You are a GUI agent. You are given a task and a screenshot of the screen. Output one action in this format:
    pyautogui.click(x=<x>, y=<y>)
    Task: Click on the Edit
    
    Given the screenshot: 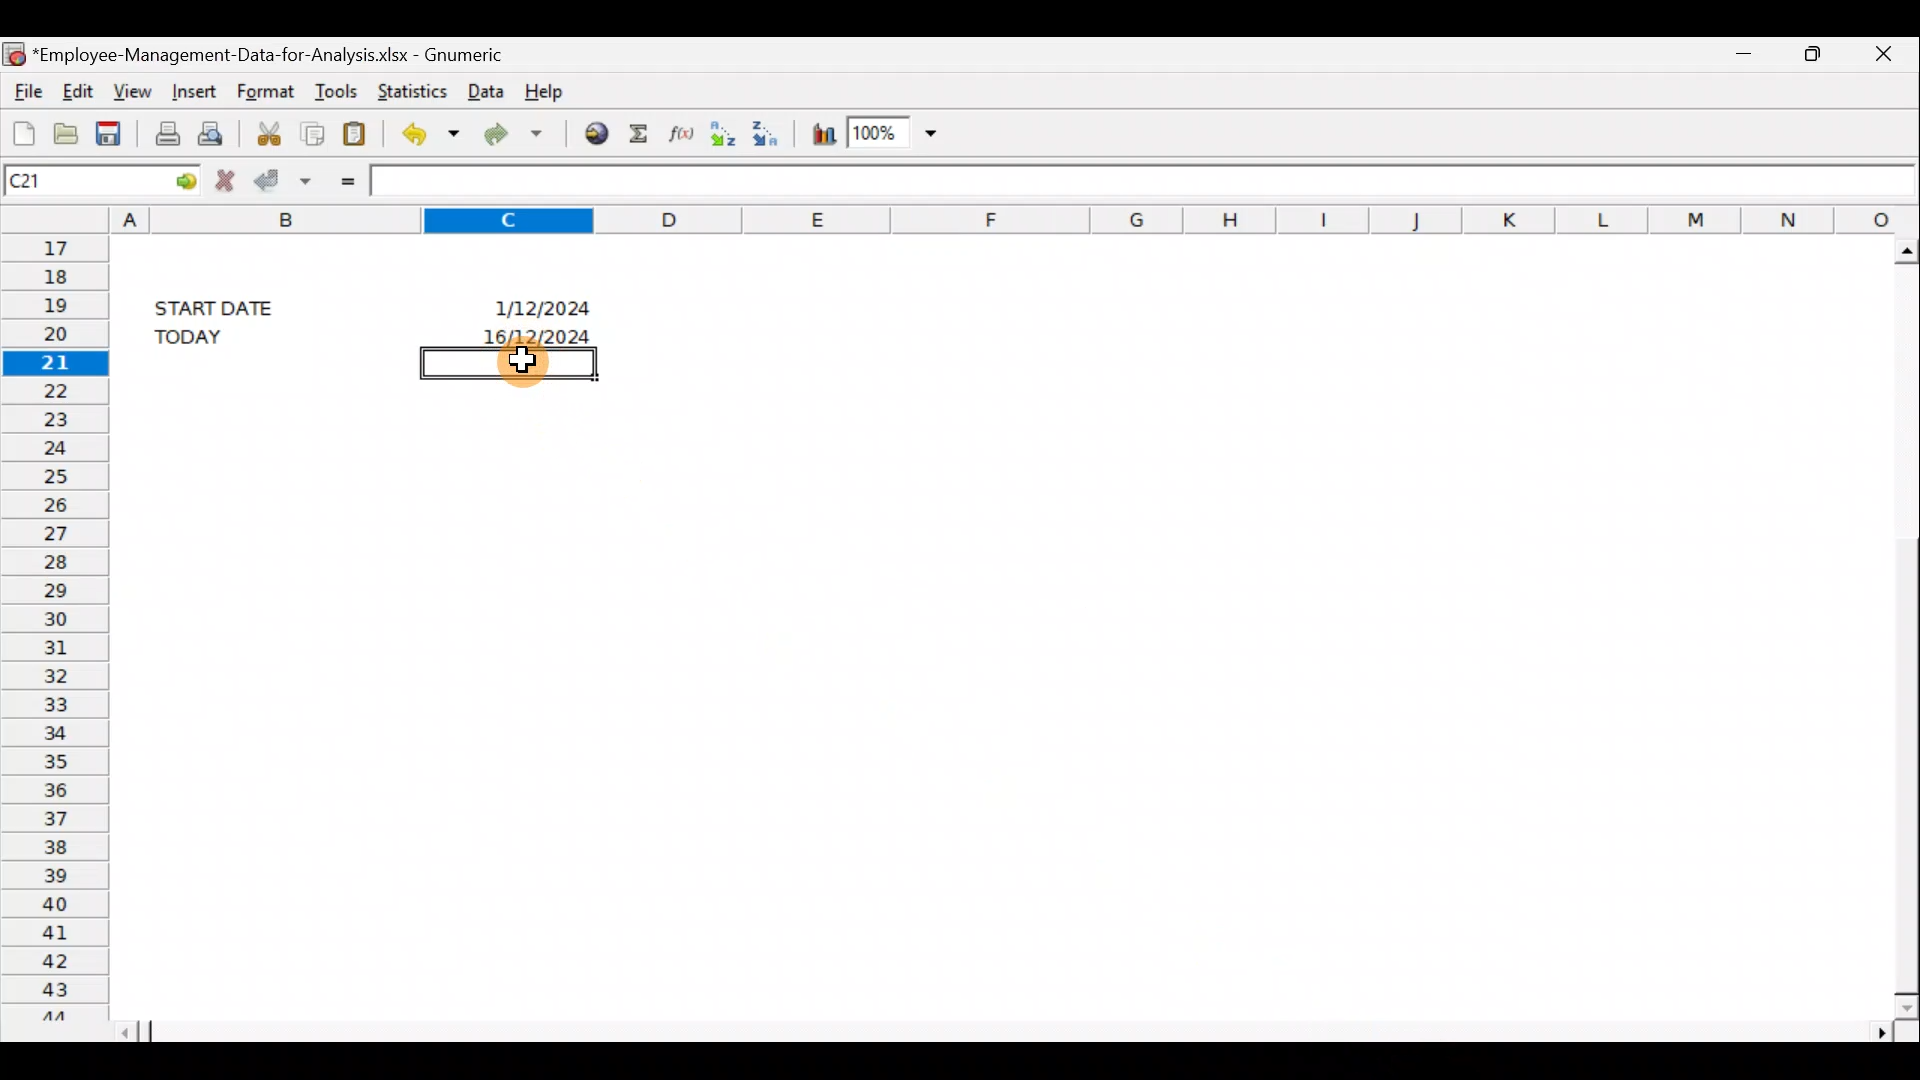 What is the action you would take?
    pyautogui.click(x=80, y=91)
    